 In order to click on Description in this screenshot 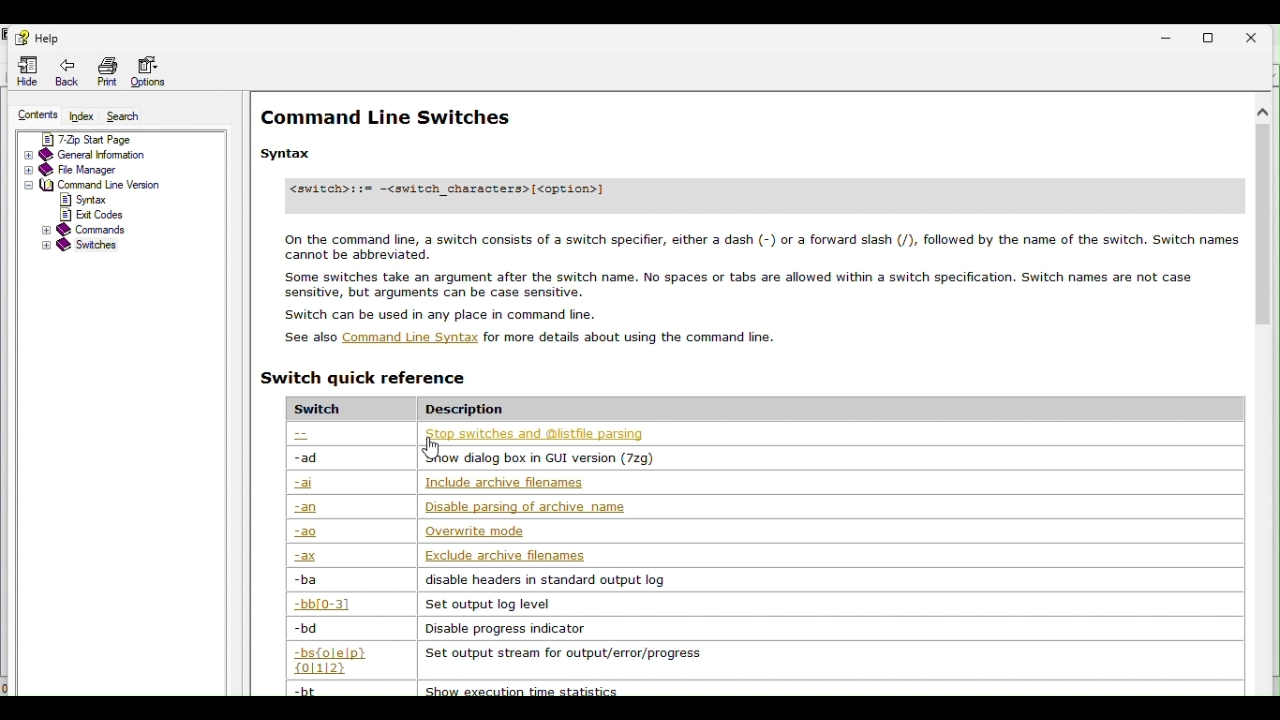, I will do `click(523, 409)`.